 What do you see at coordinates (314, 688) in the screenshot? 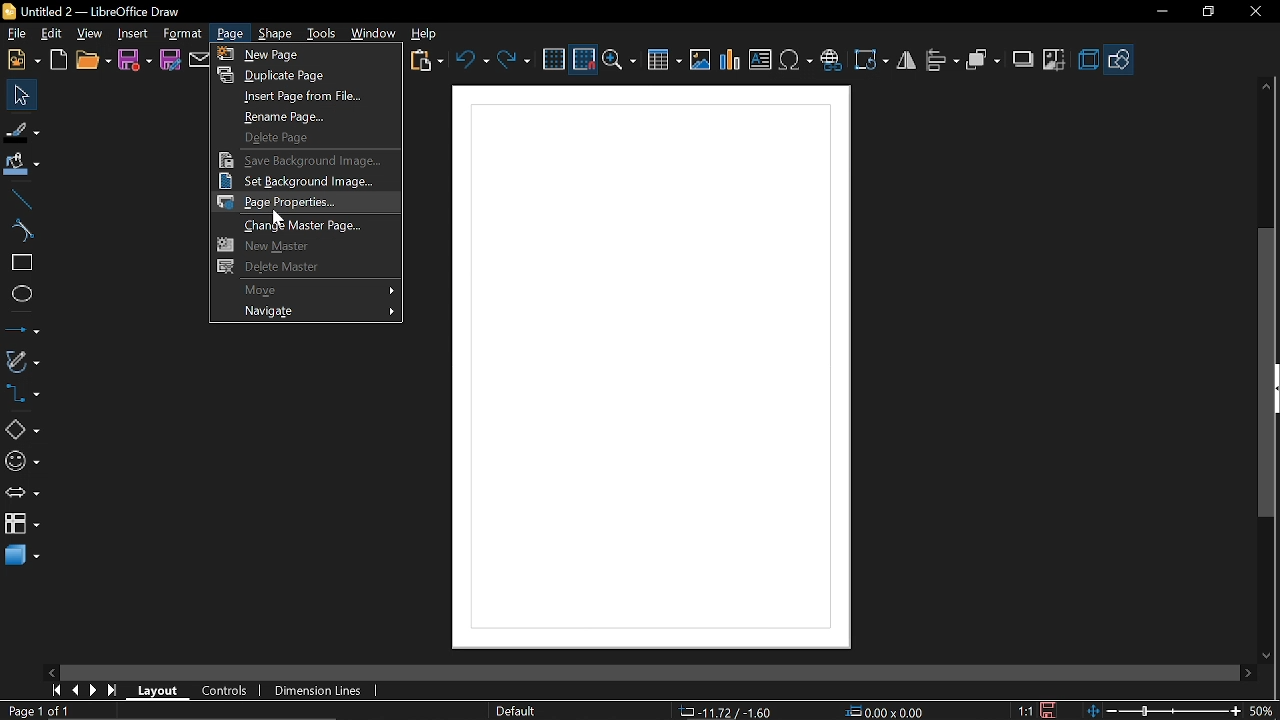
I see `Dimension lines` at bounding box center [314, 688].